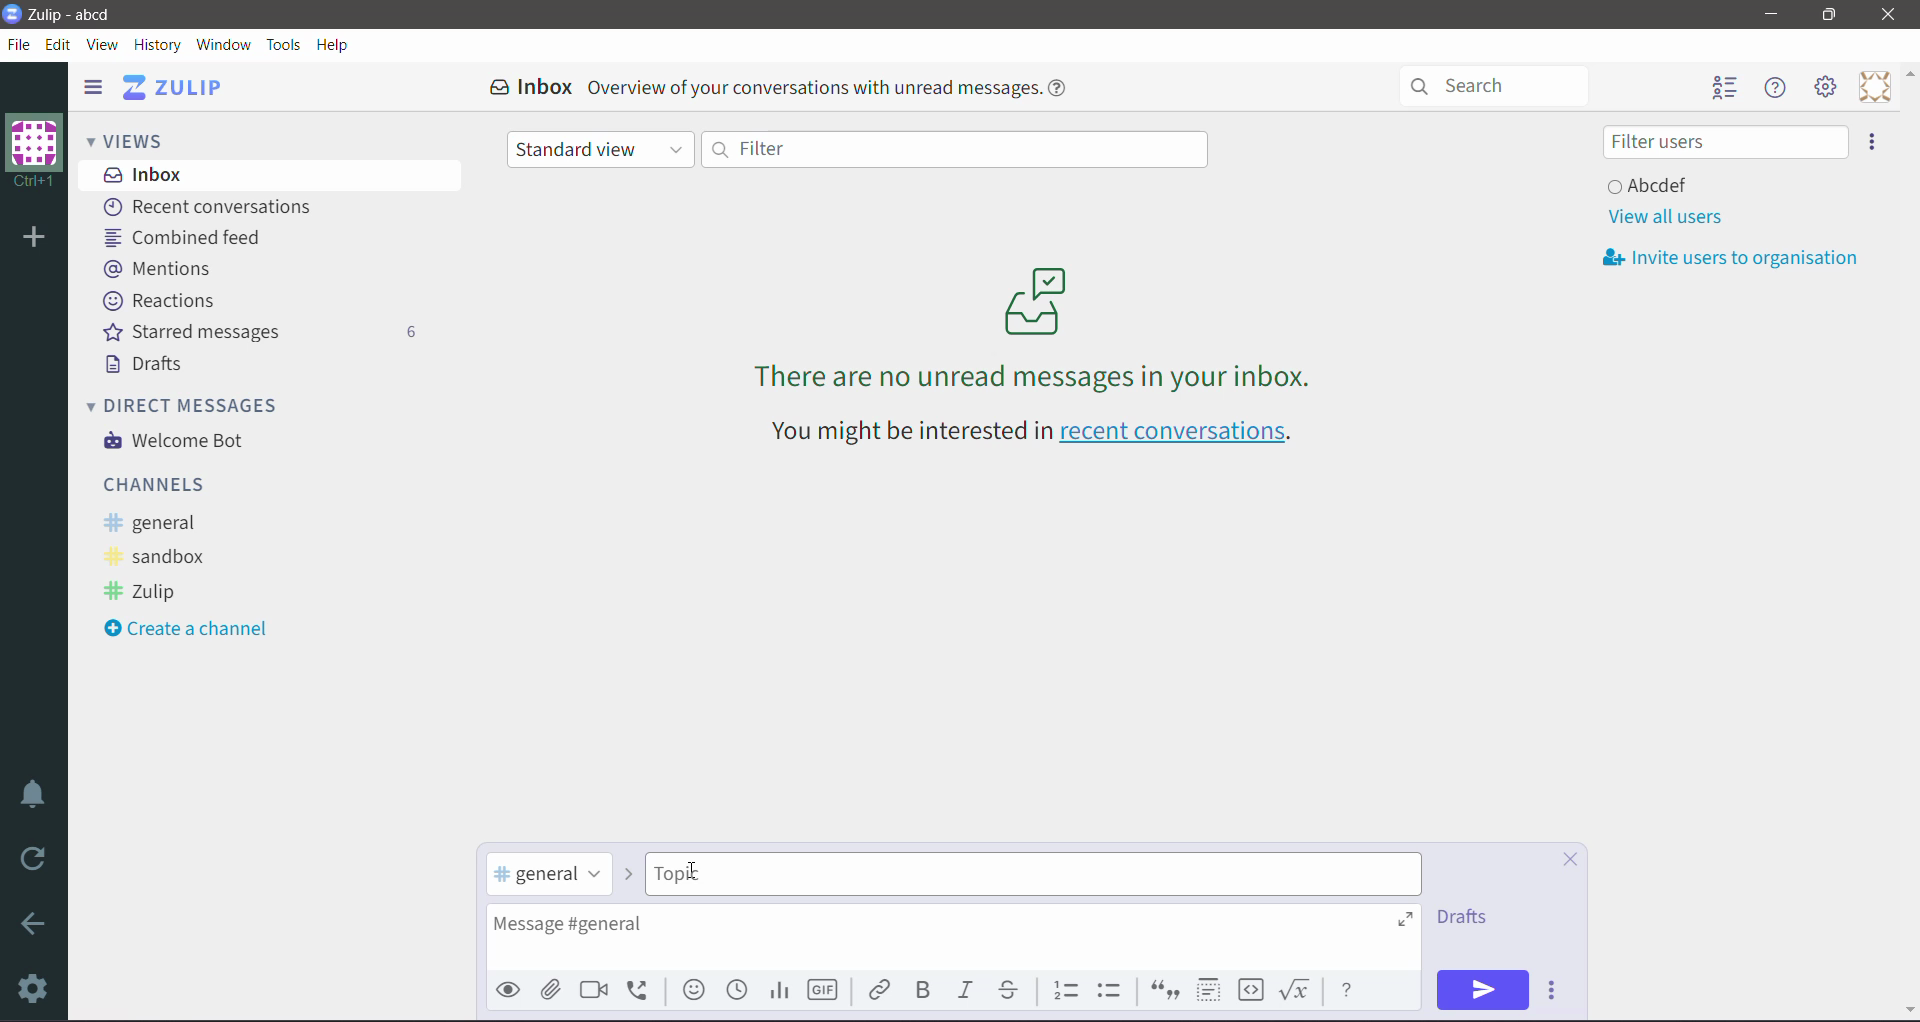 Image resolution: width=1920 pixels, height=1022 pixels. What do you see at coordinates (333, 45) in the screenshot?
I see `Help` at bounding box center [333, 45].